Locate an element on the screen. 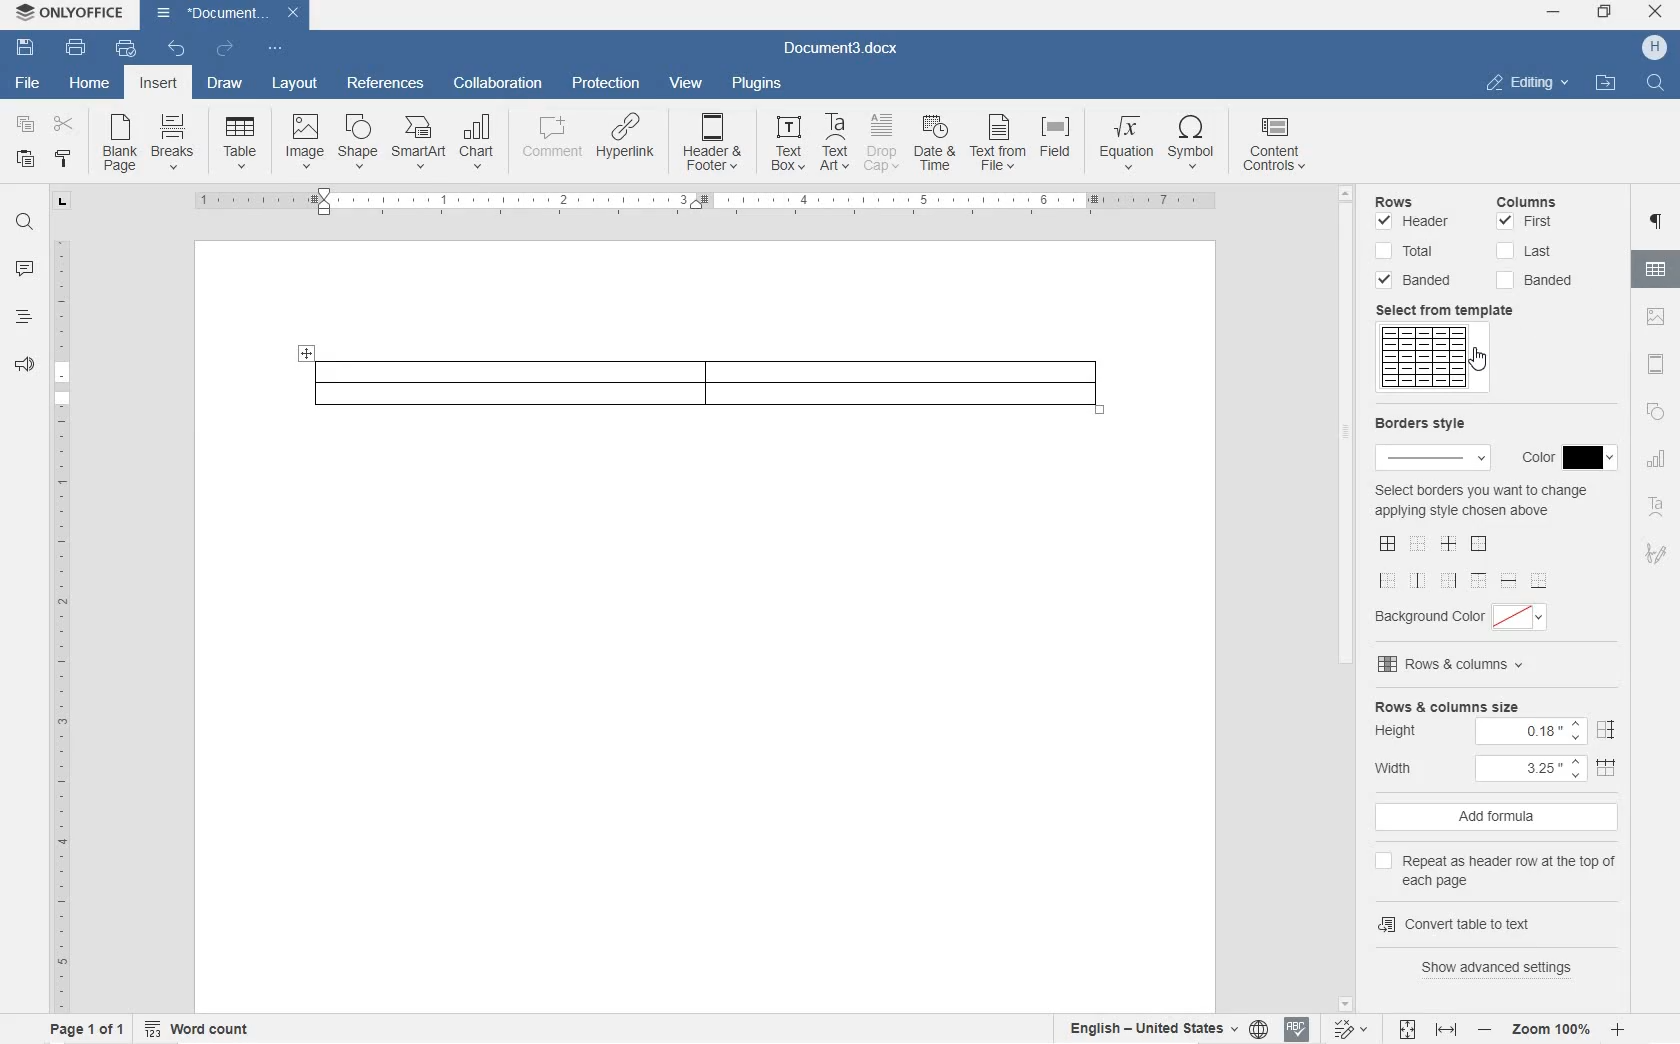 The image size is (1680, 1044). FILE is located at coordinates (23, 83).